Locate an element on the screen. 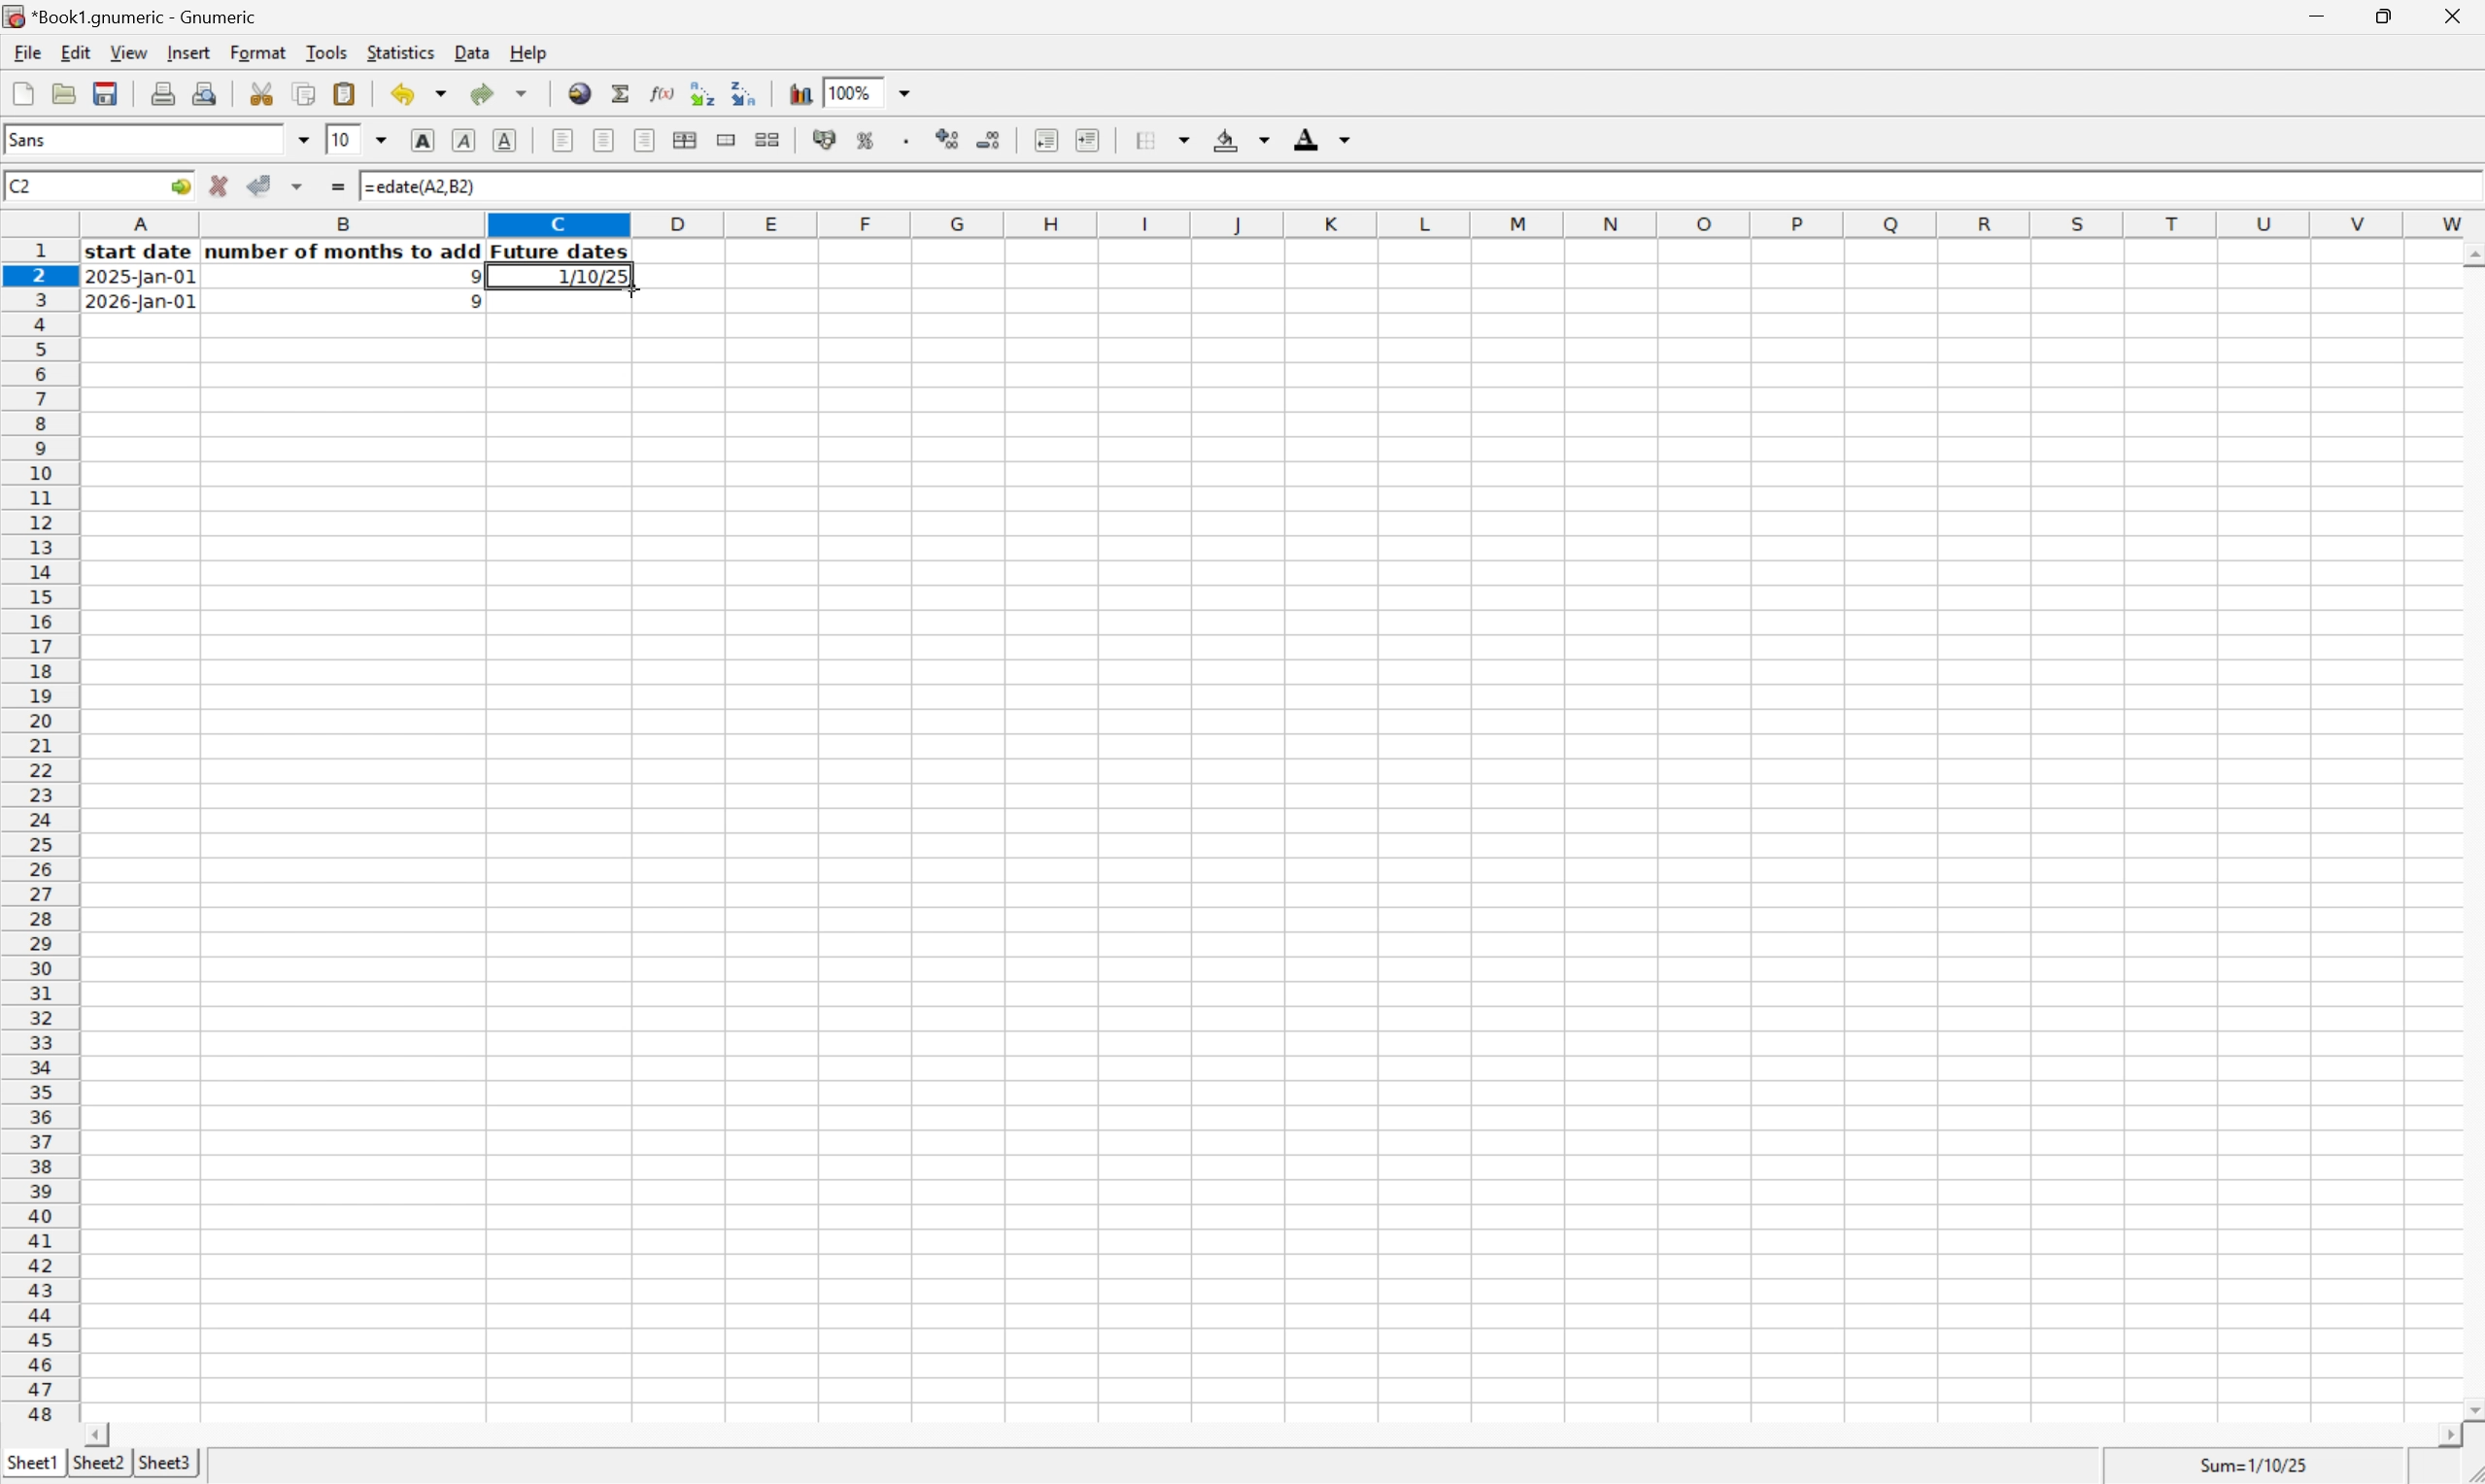  Sans is located at coordinates (39, 139).